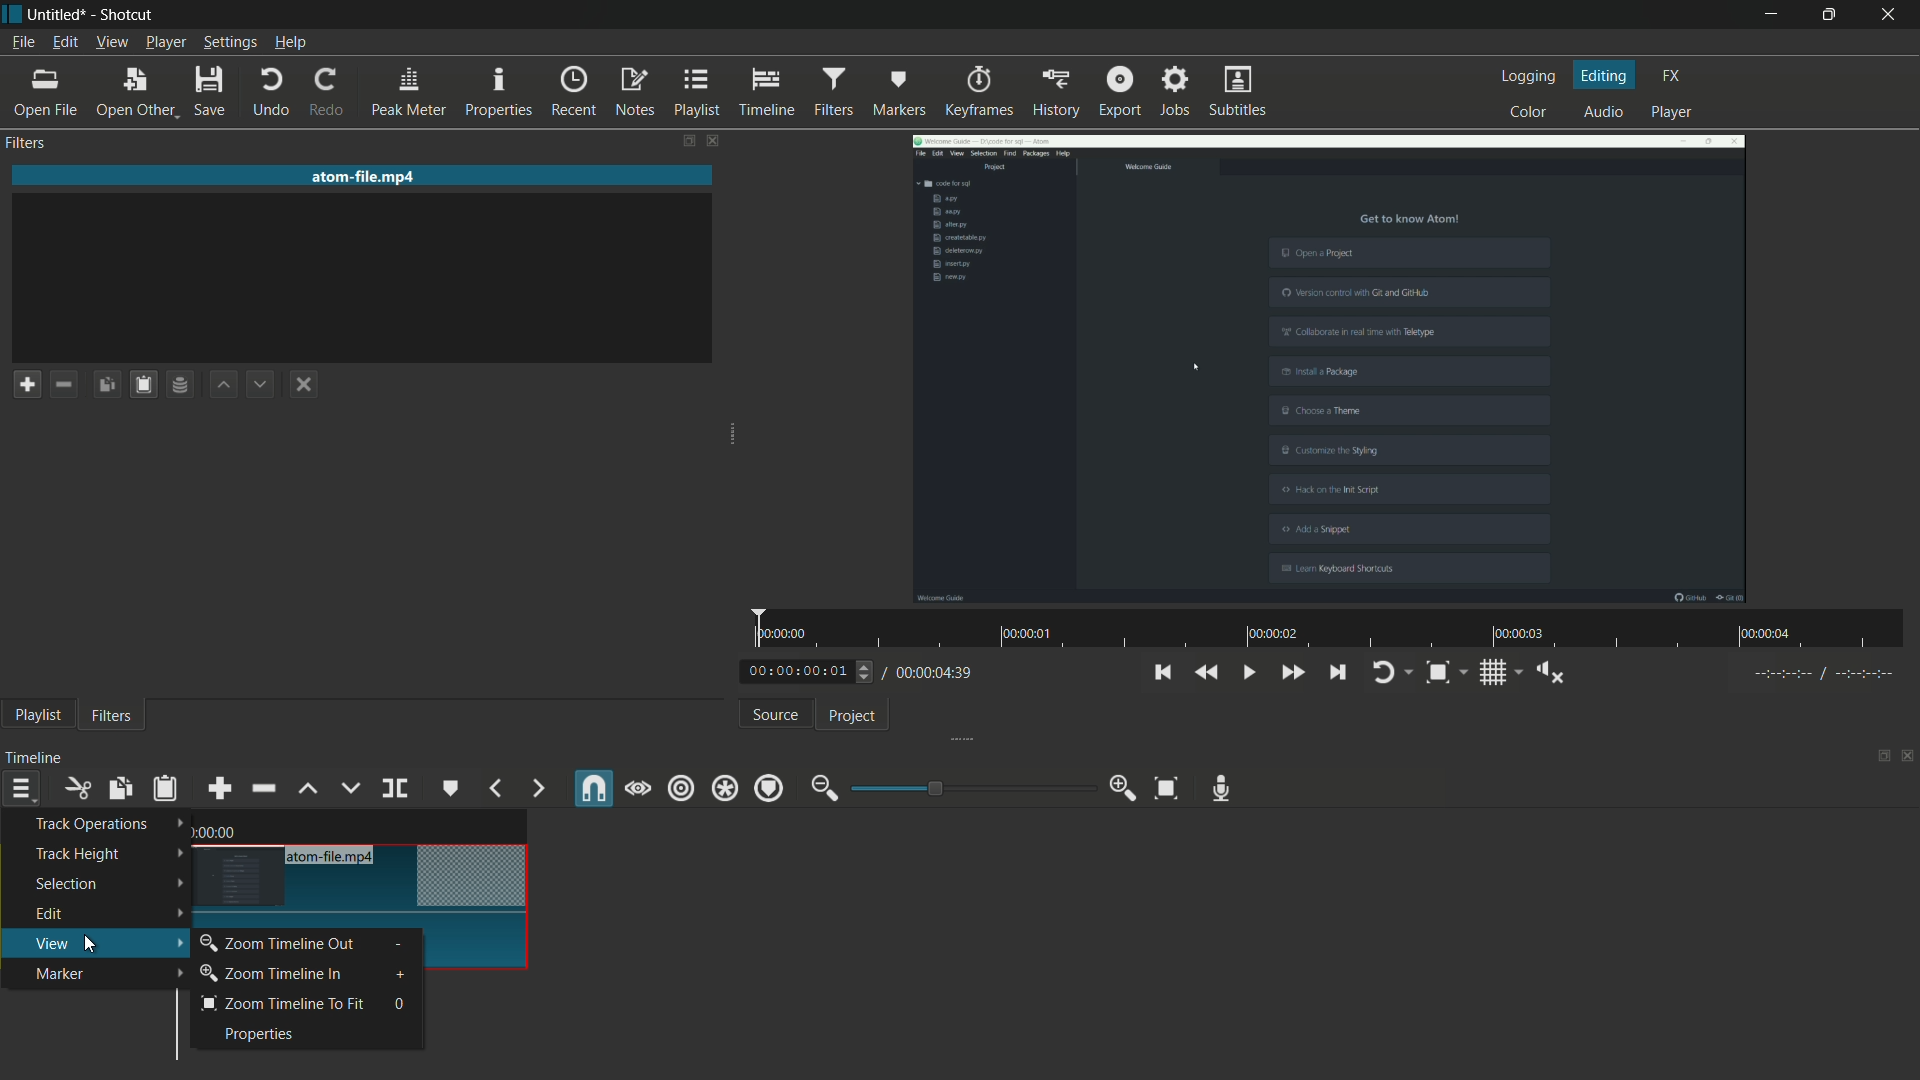 The height and width of the screenshot is (1080, 1920). Describe the element at coordinates (211, 93) in the screenshot. I see `save` at that location.